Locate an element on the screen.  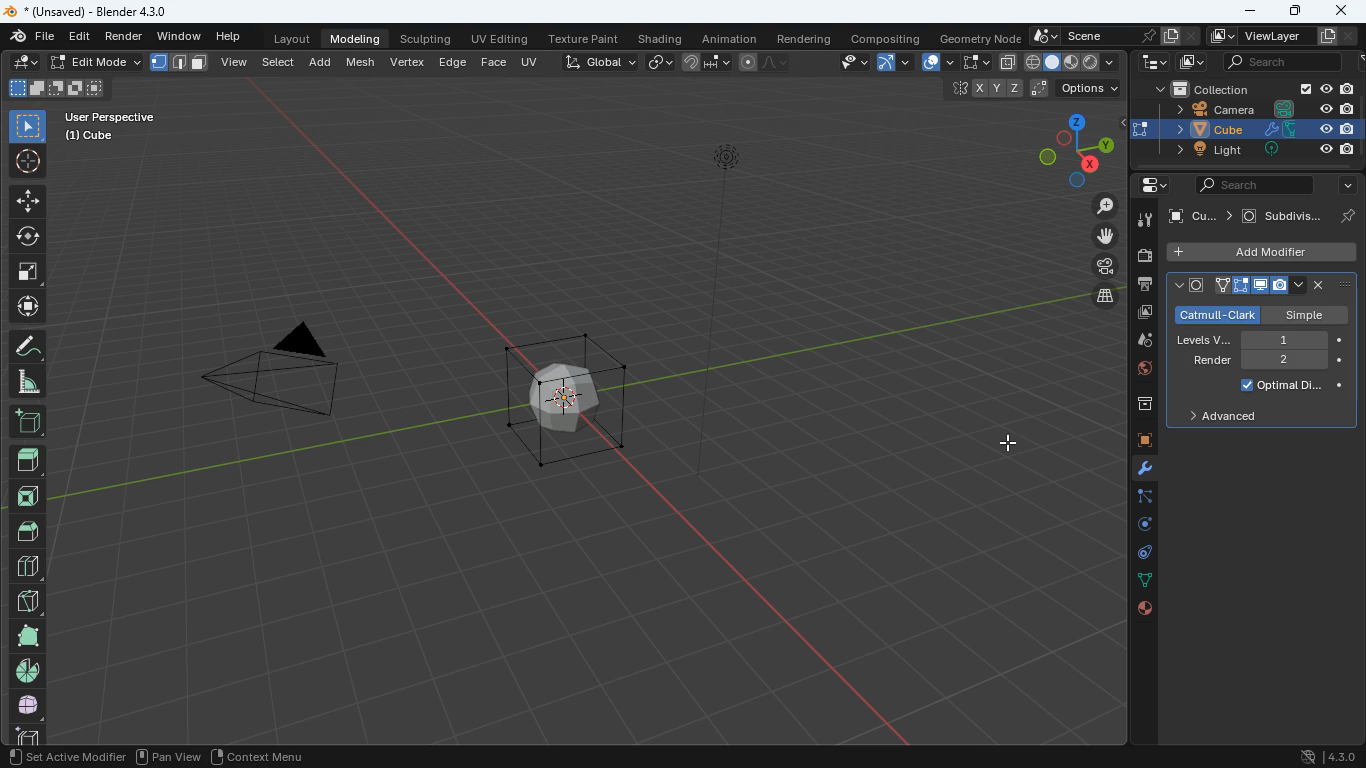
file is located at coordinates (28, 37).